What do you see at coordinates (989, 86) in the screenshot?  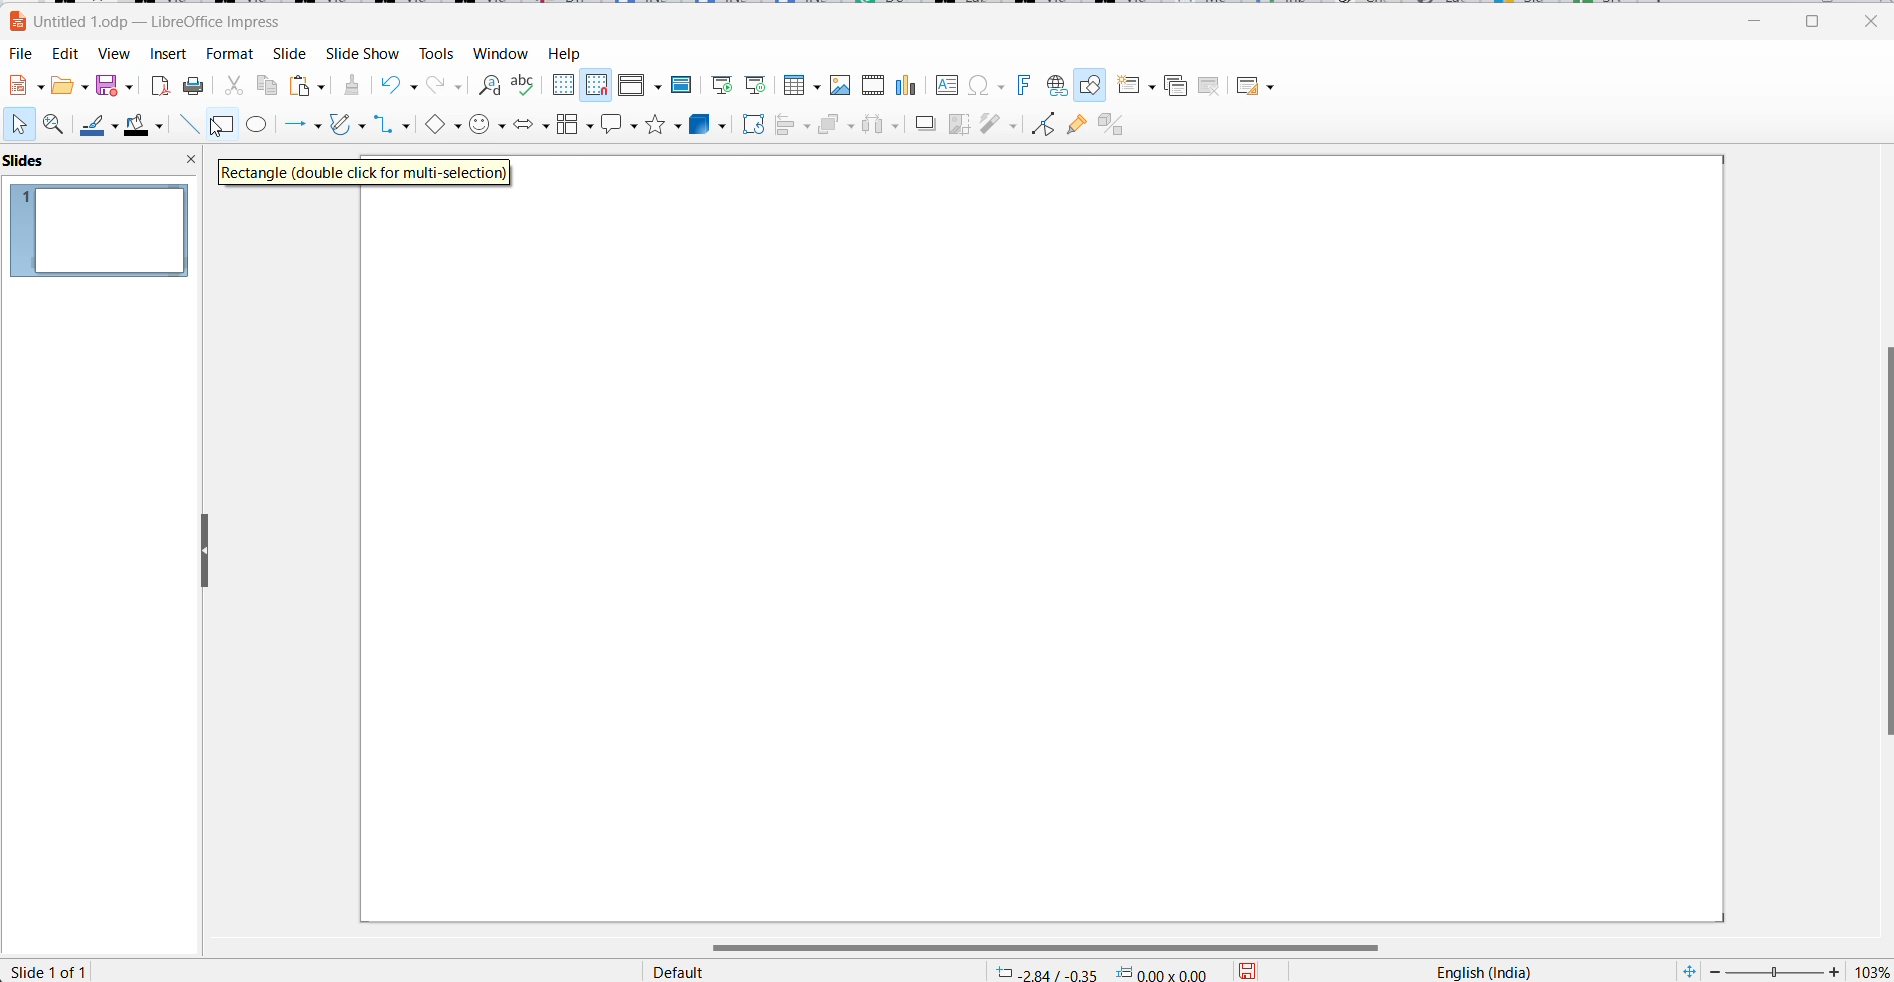 I see `Insert special characters` at bounding box center [989, 86].